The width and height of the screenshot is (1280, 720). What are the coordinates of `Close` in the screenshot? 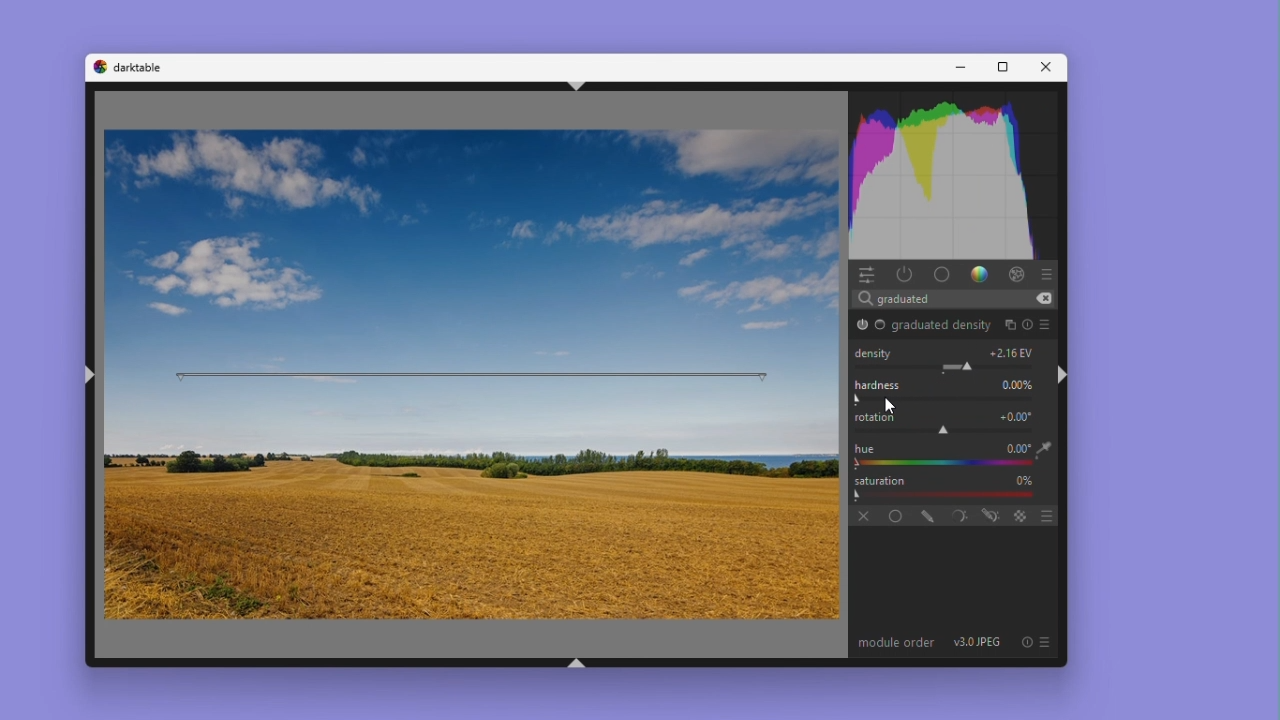 It's located at (1043, 67).